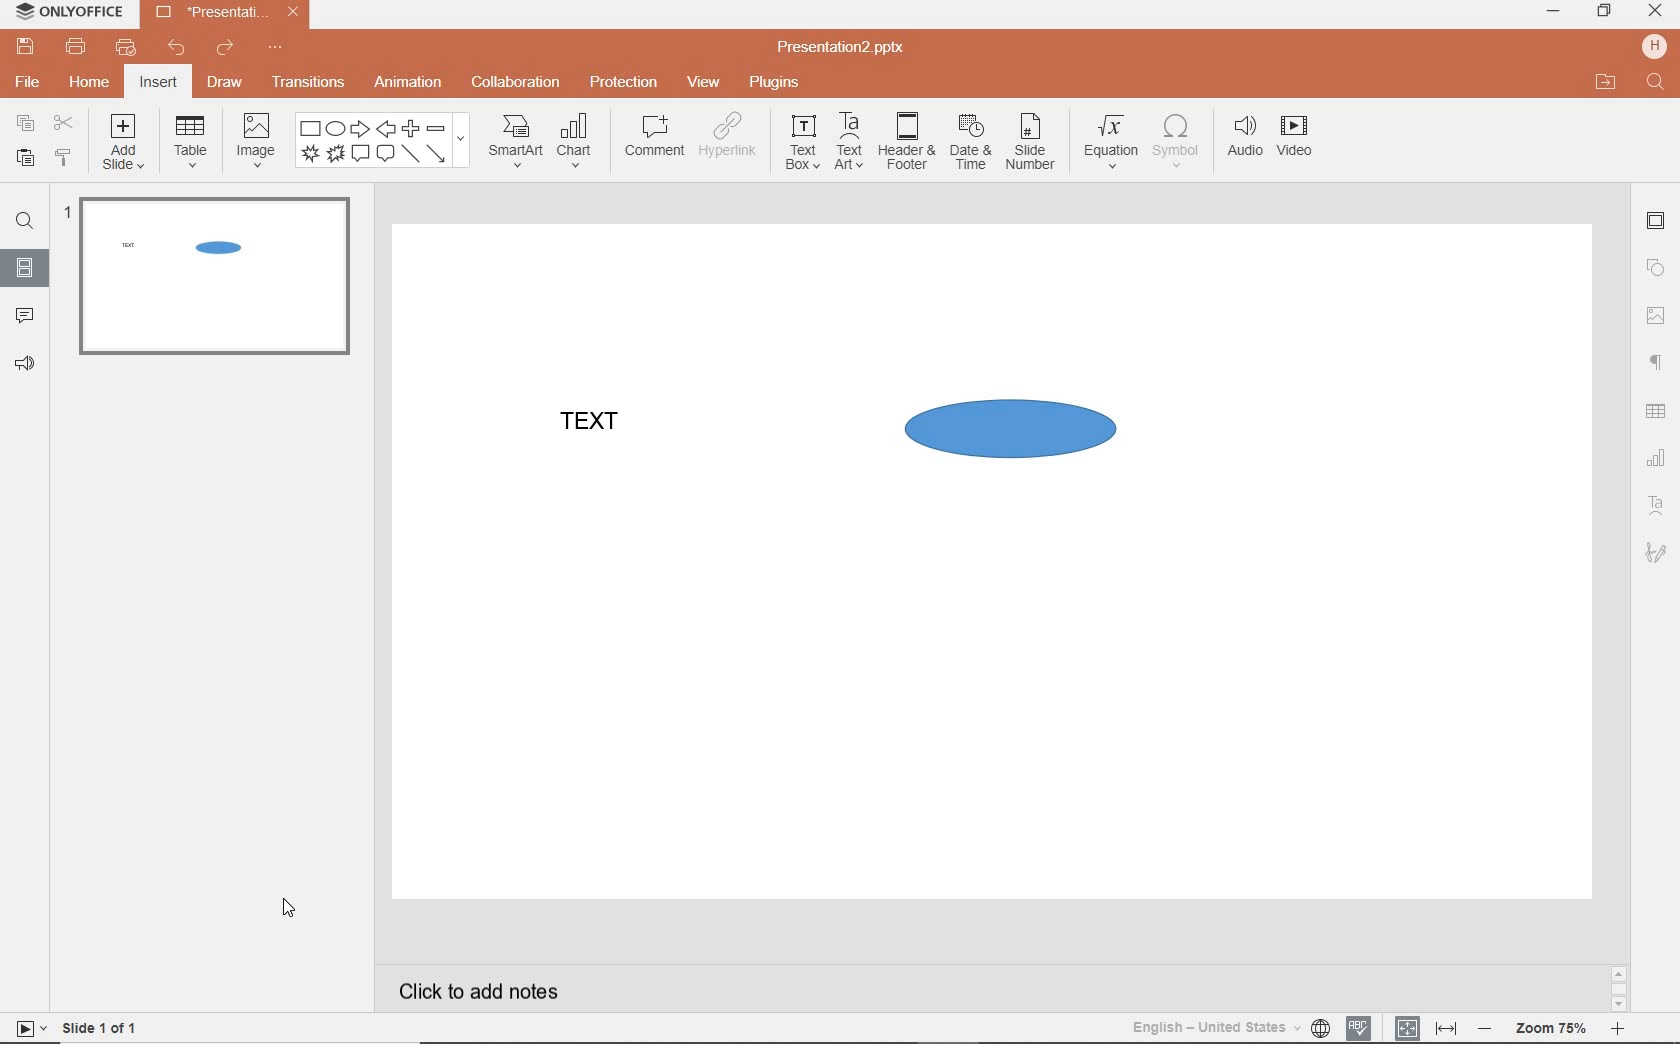  I want to click on SHAPE, so click(1040, 436).